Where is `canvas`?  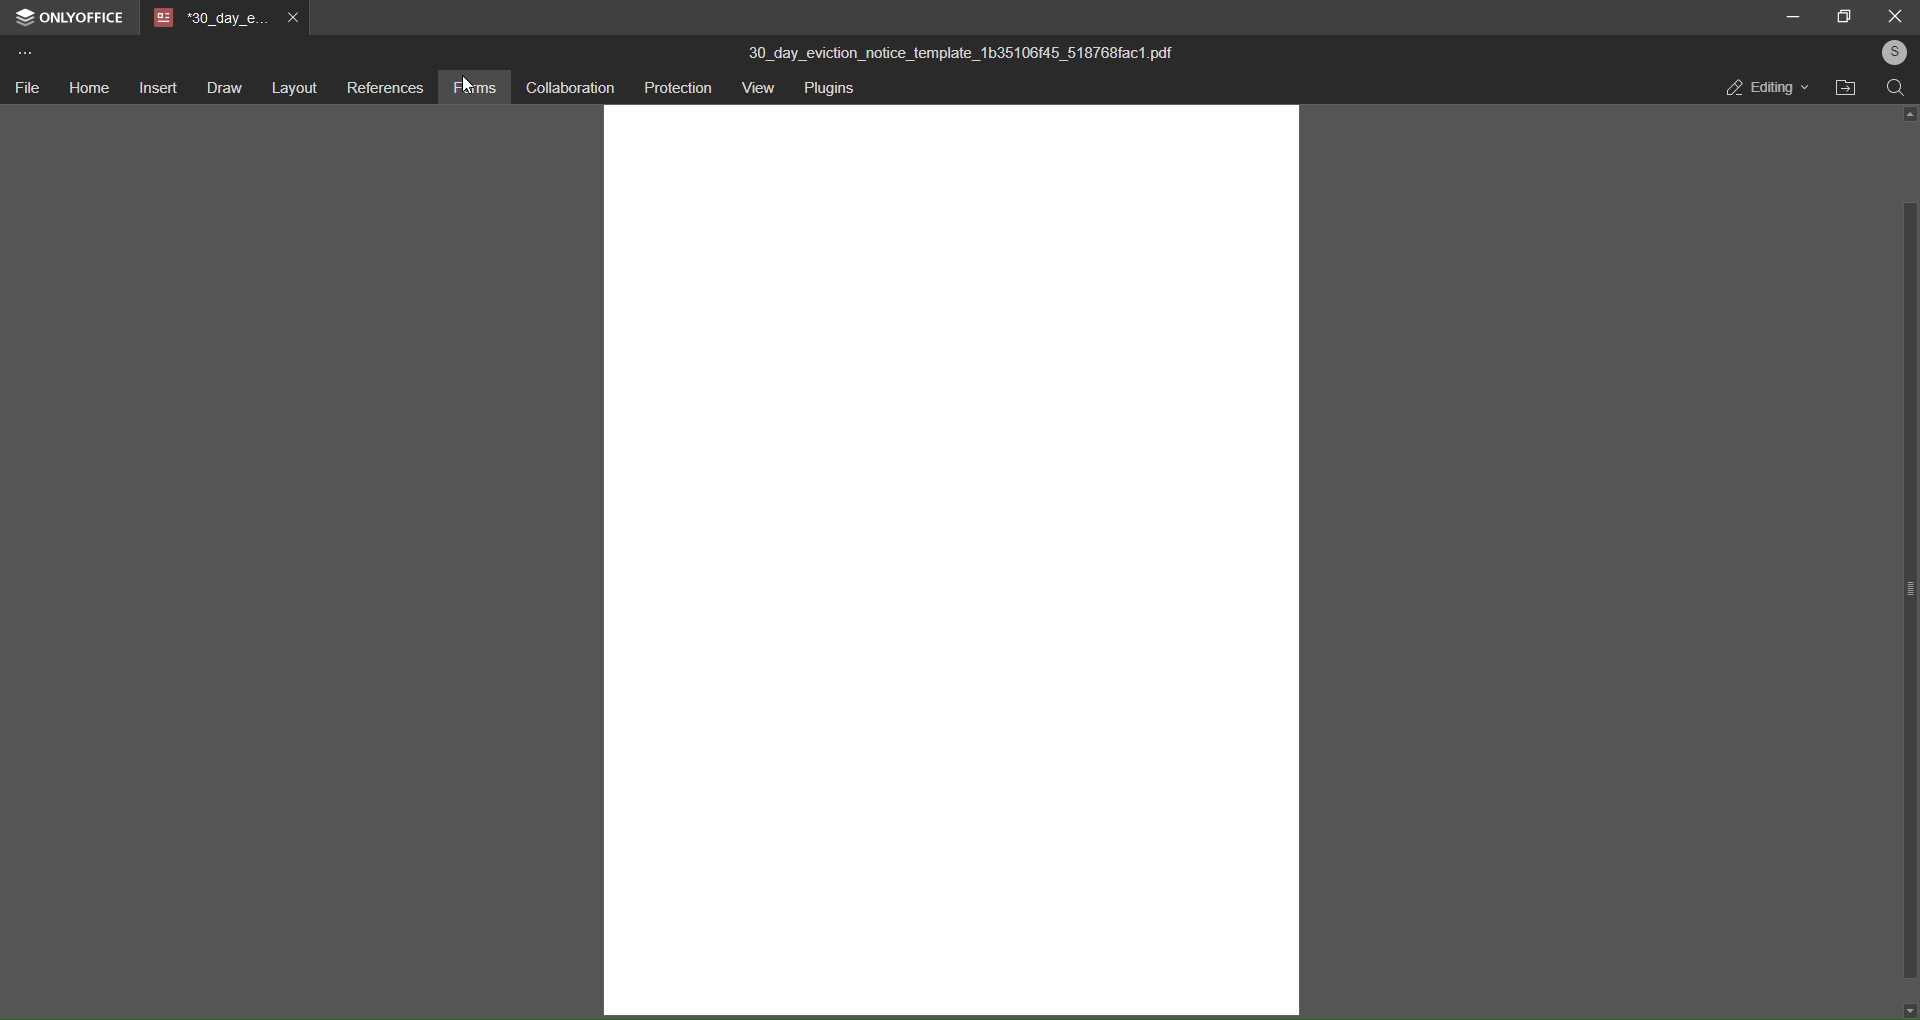 canvas is located at coordinates (953, 563).